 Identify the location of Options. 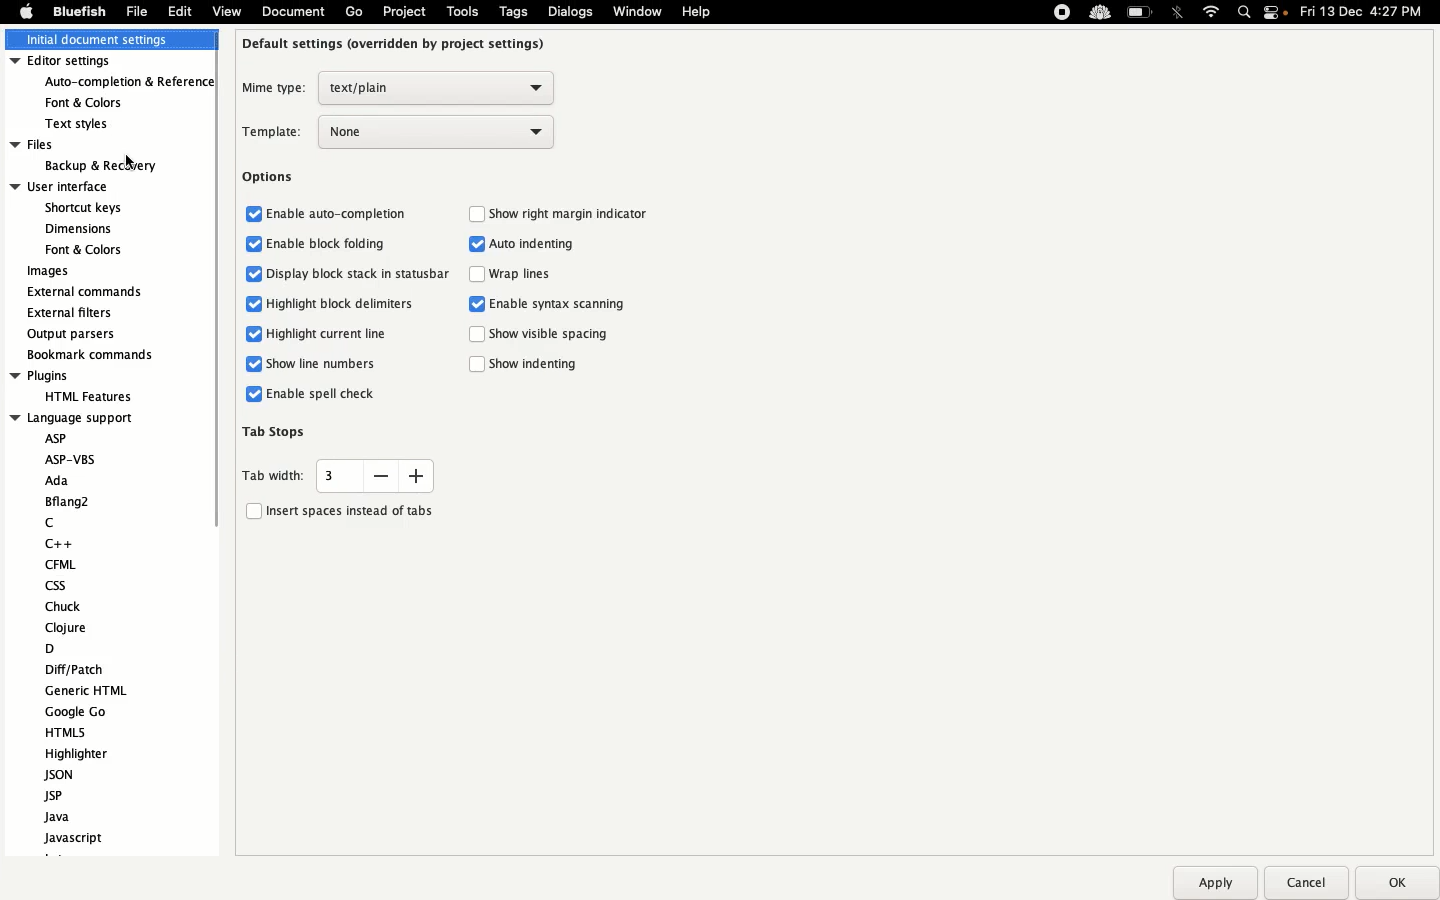
(272, 178).